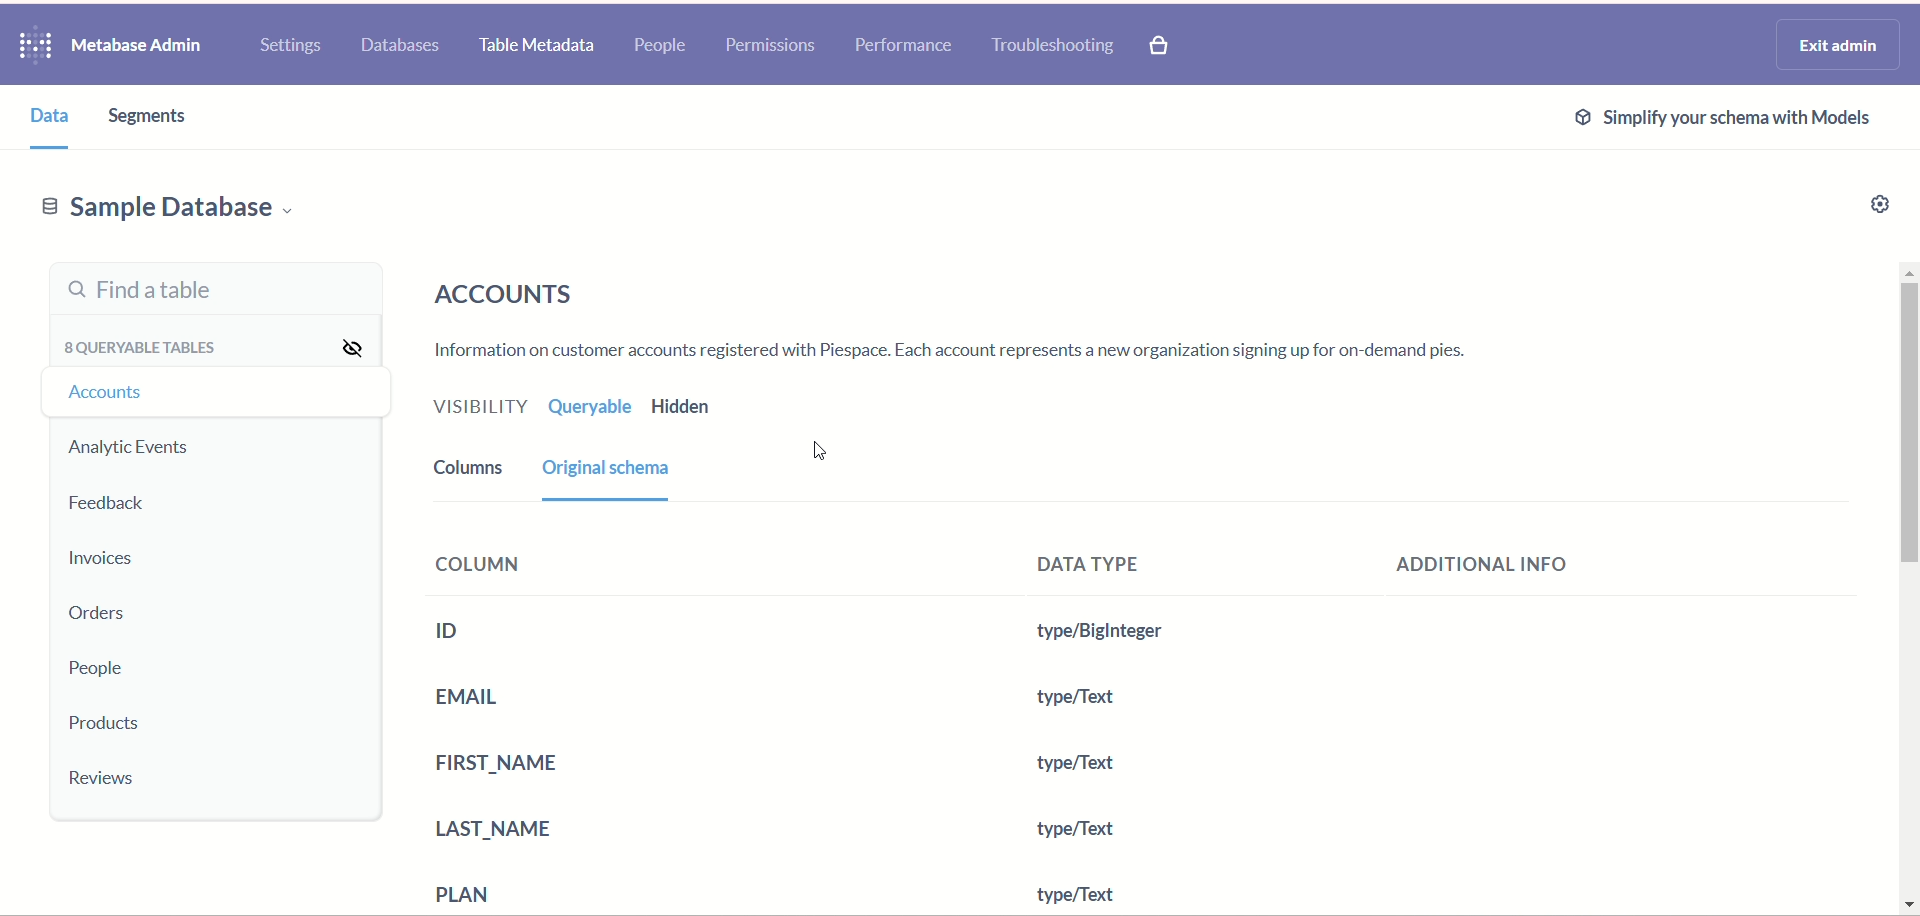  I want to click on visibility, so click(358, 348).